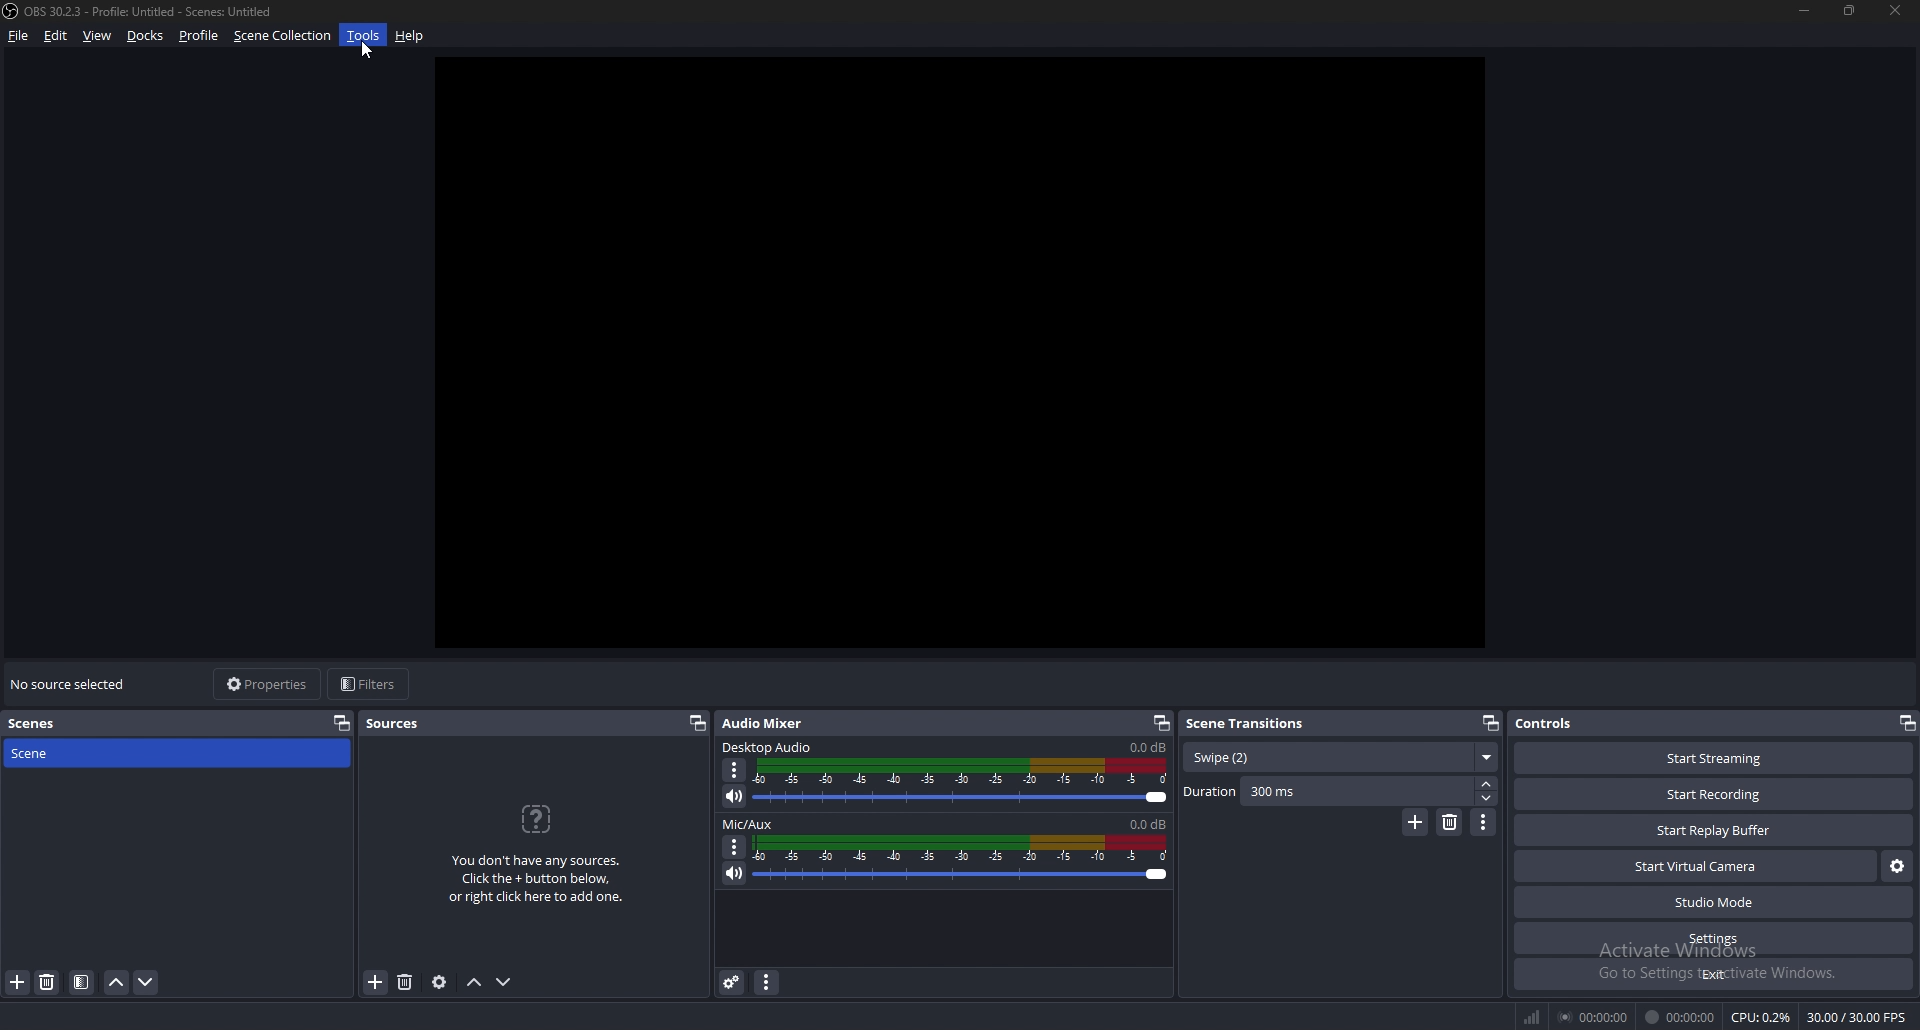 This screenshot has height=1030, width=1920. I want to click on profile, so click(199, 35).